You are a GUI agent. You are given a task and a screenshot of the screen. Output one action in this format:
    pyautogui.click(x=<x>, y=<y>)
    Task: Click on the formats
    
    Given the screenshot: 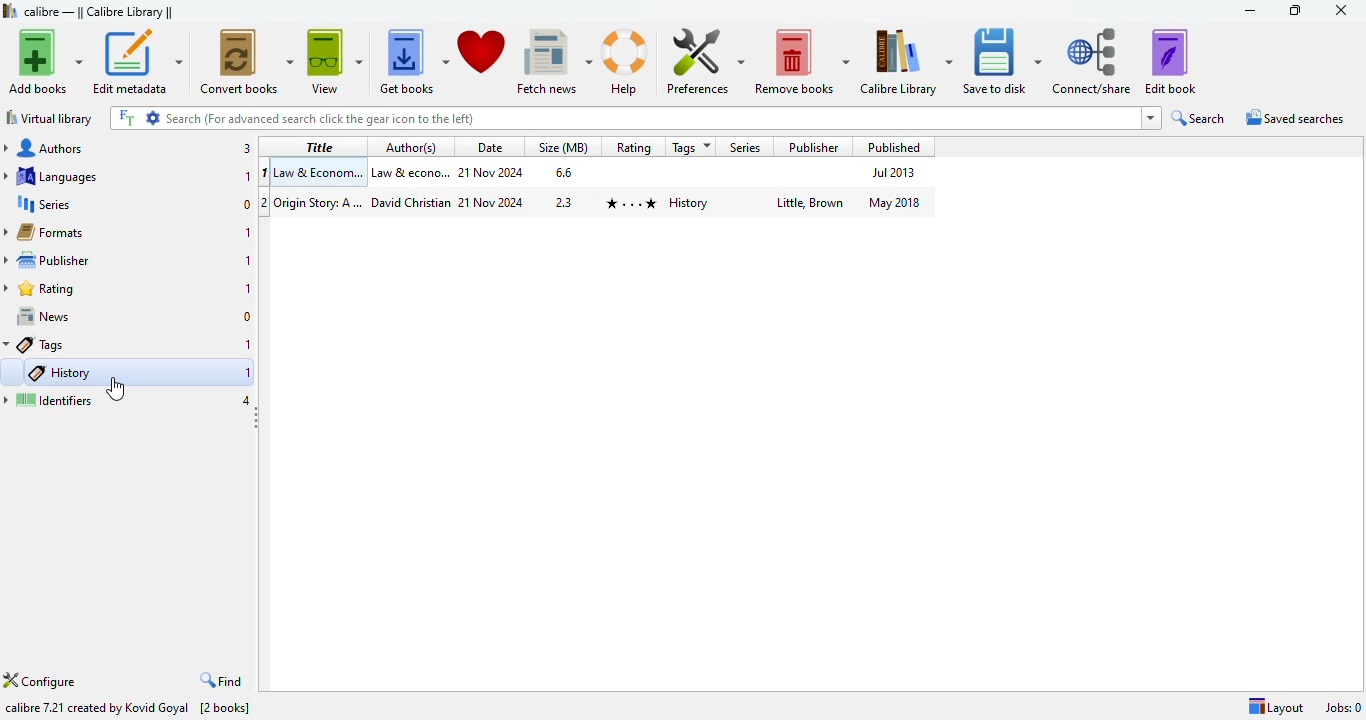 What is the action you would take?
    pyautogui.click(x=44, y=231)
    